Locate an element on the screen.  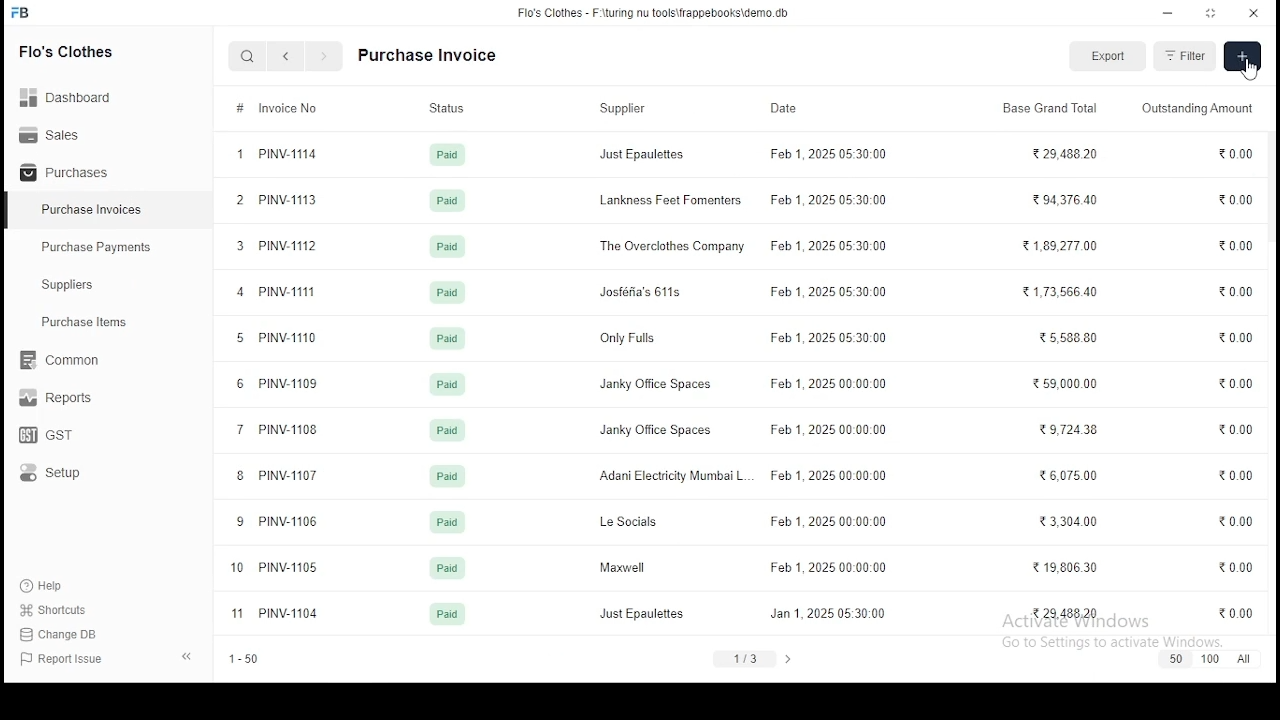
paid is located at coordinates (447, 477).